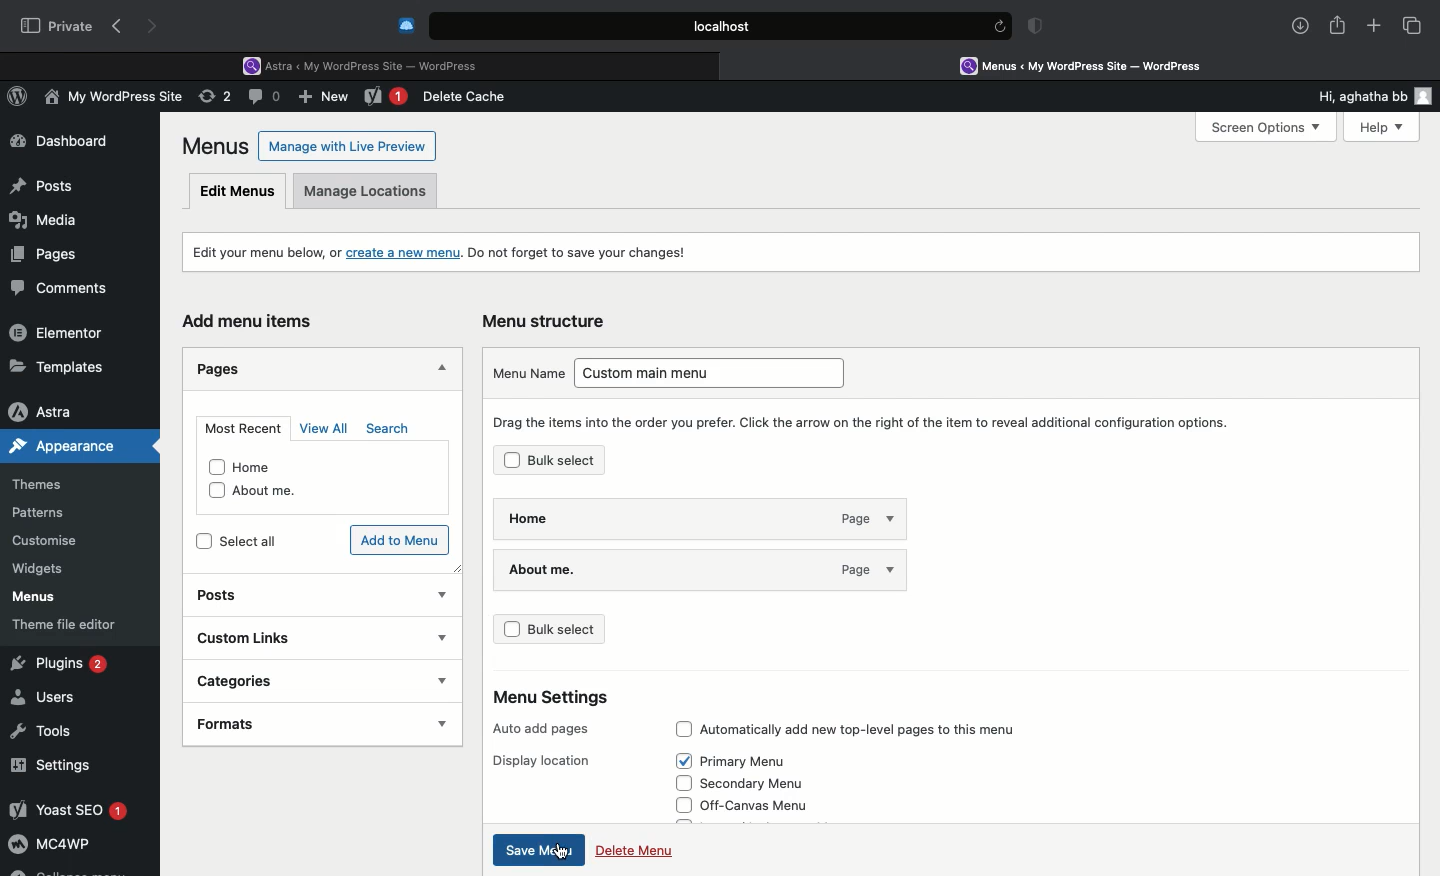 This screenshot has height=876, width=1440. What do you see at coordinates (46, 217) in the screenshot?
I see `Media` at bounding box center [46, 217].